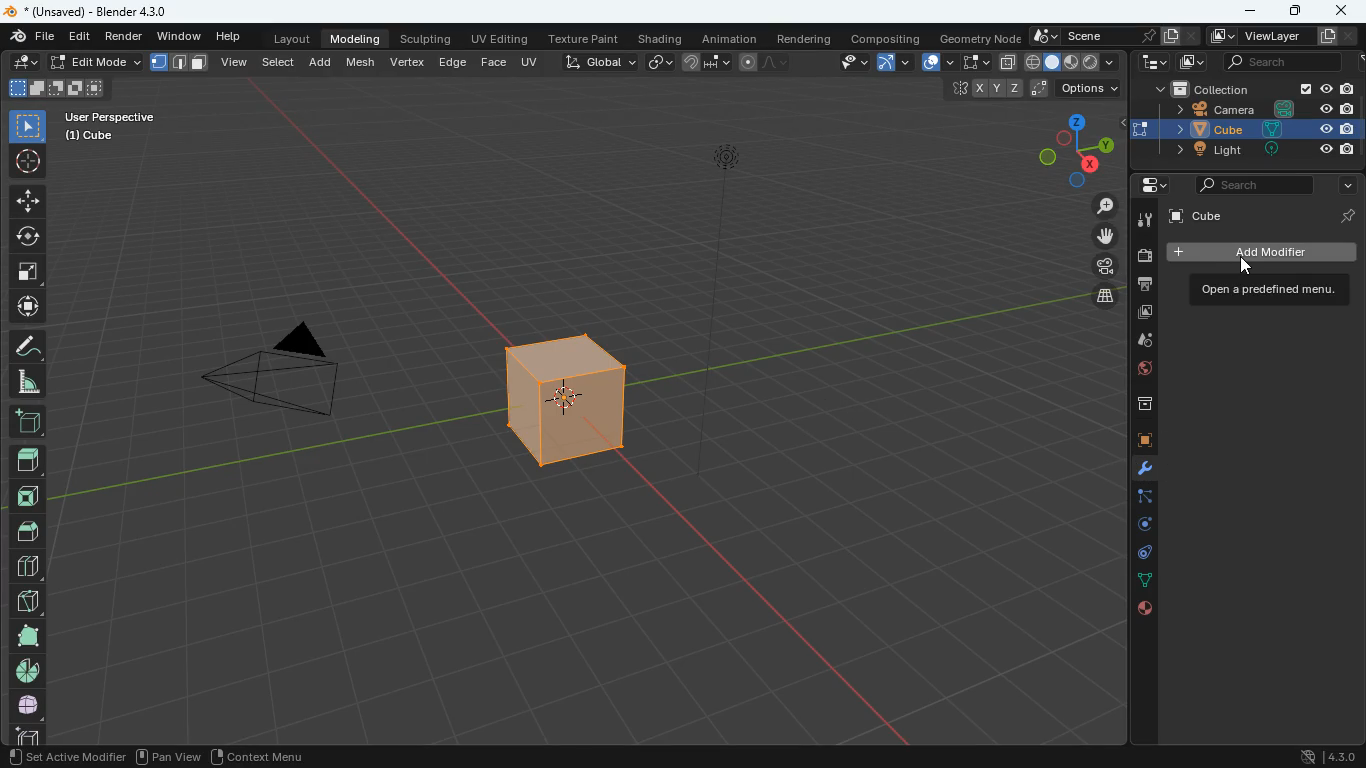 This screenshot has width=1366, height=768. Describe the element at coordinates (727, 216) in the screenshot. I see `light` at that location.